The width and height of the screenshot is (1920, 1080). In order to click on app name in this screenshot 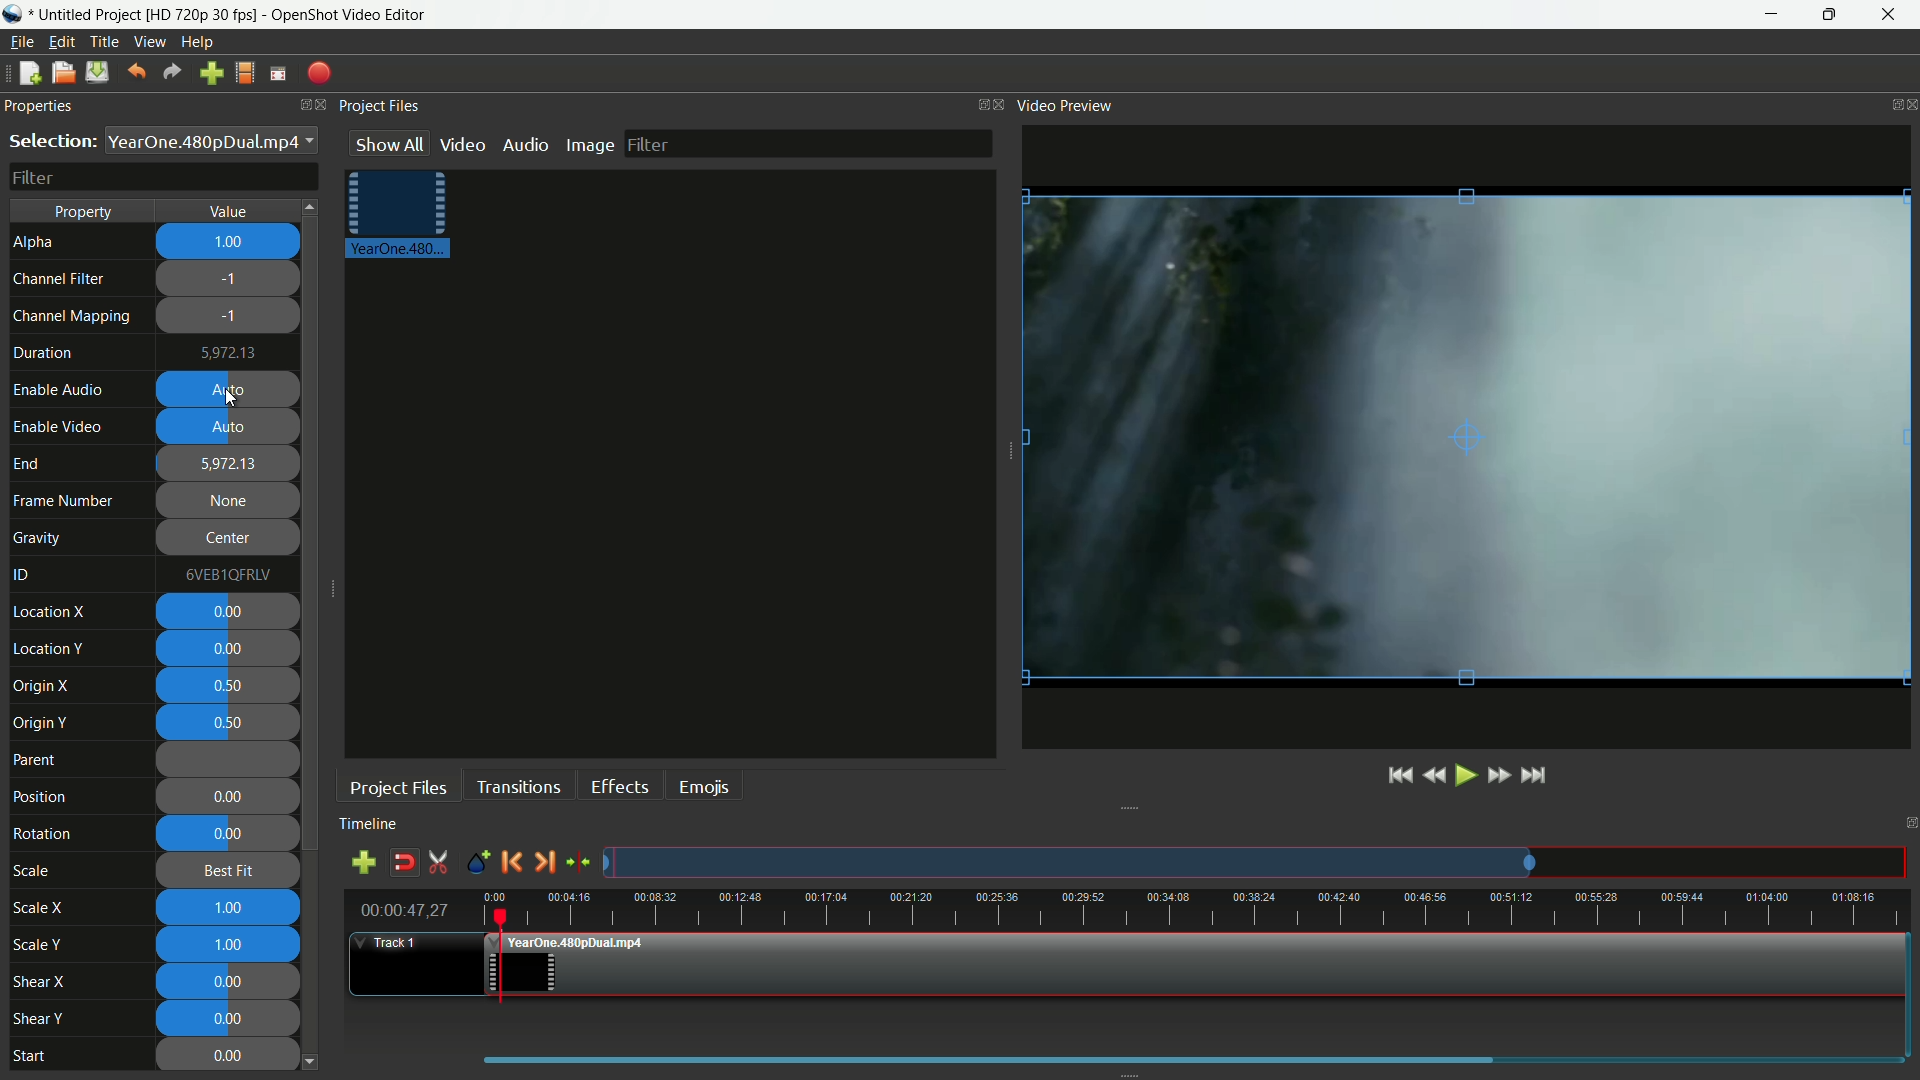, I will do `click(350, 14)`.